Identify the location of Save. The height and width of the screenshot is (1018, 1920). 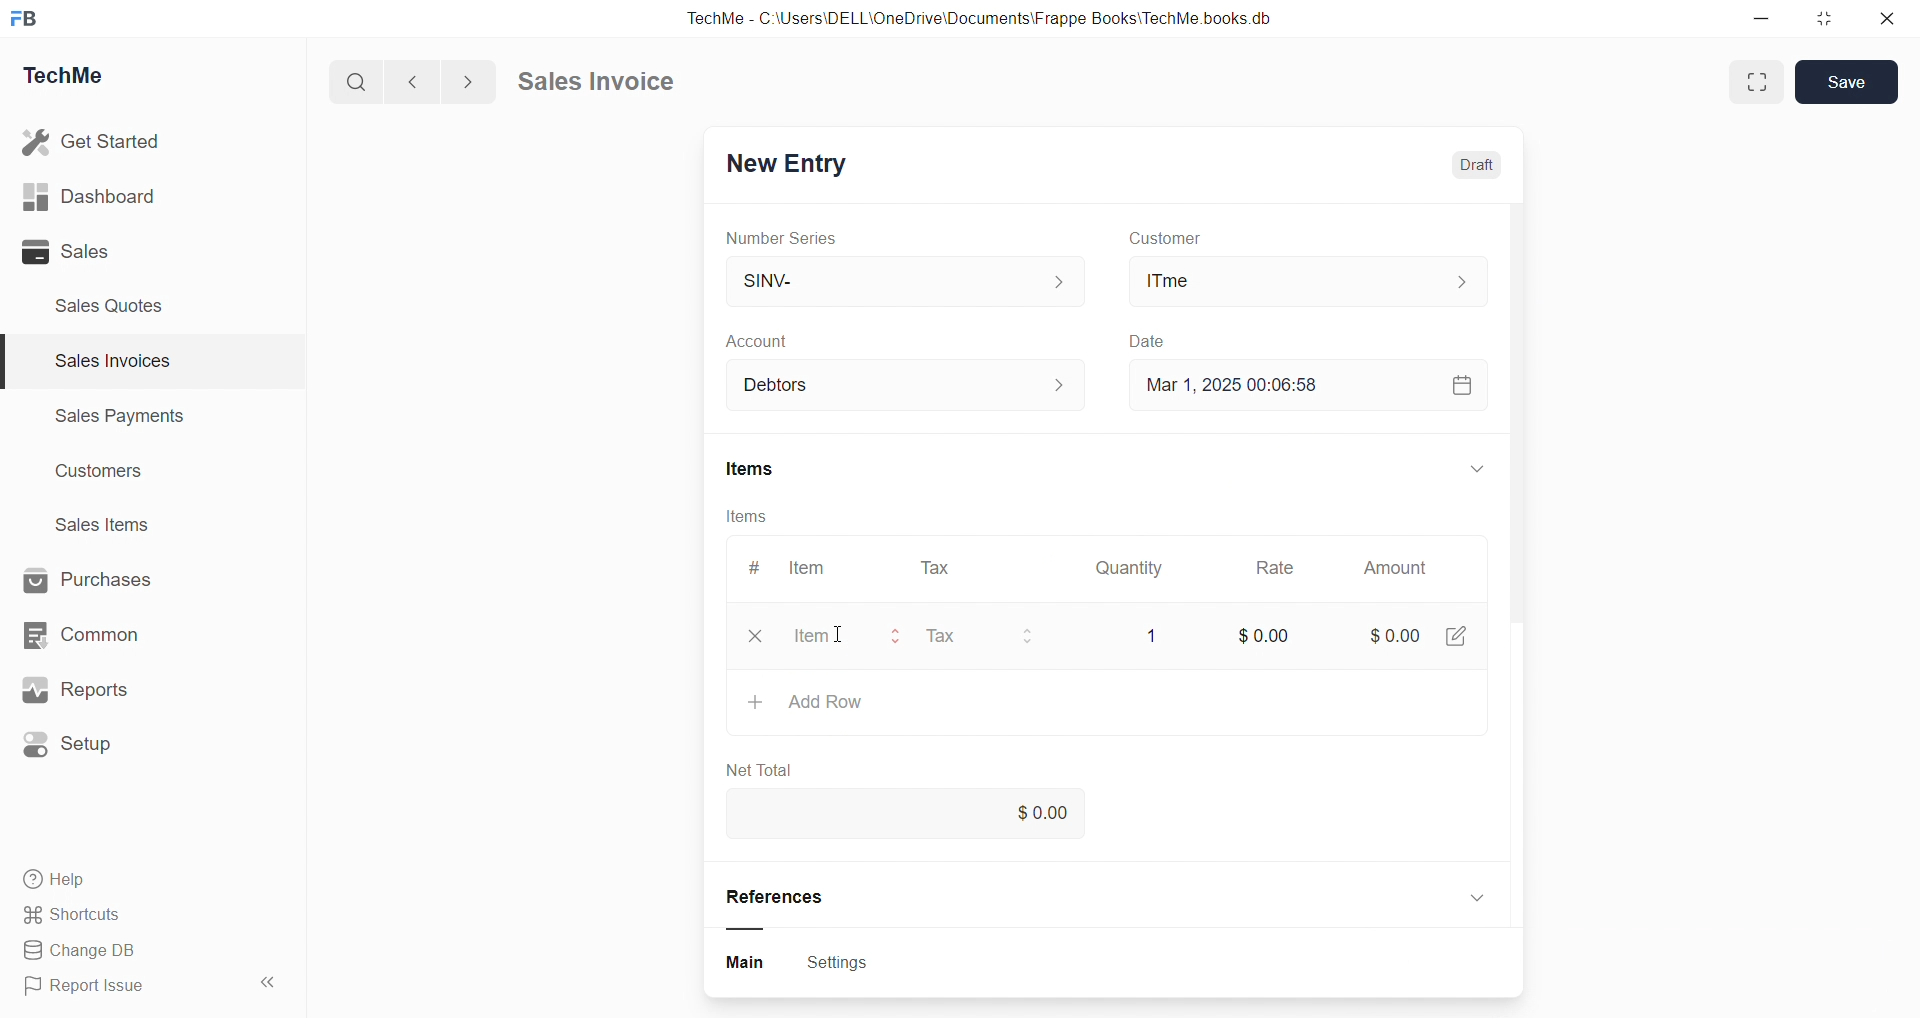
(1852, 81).